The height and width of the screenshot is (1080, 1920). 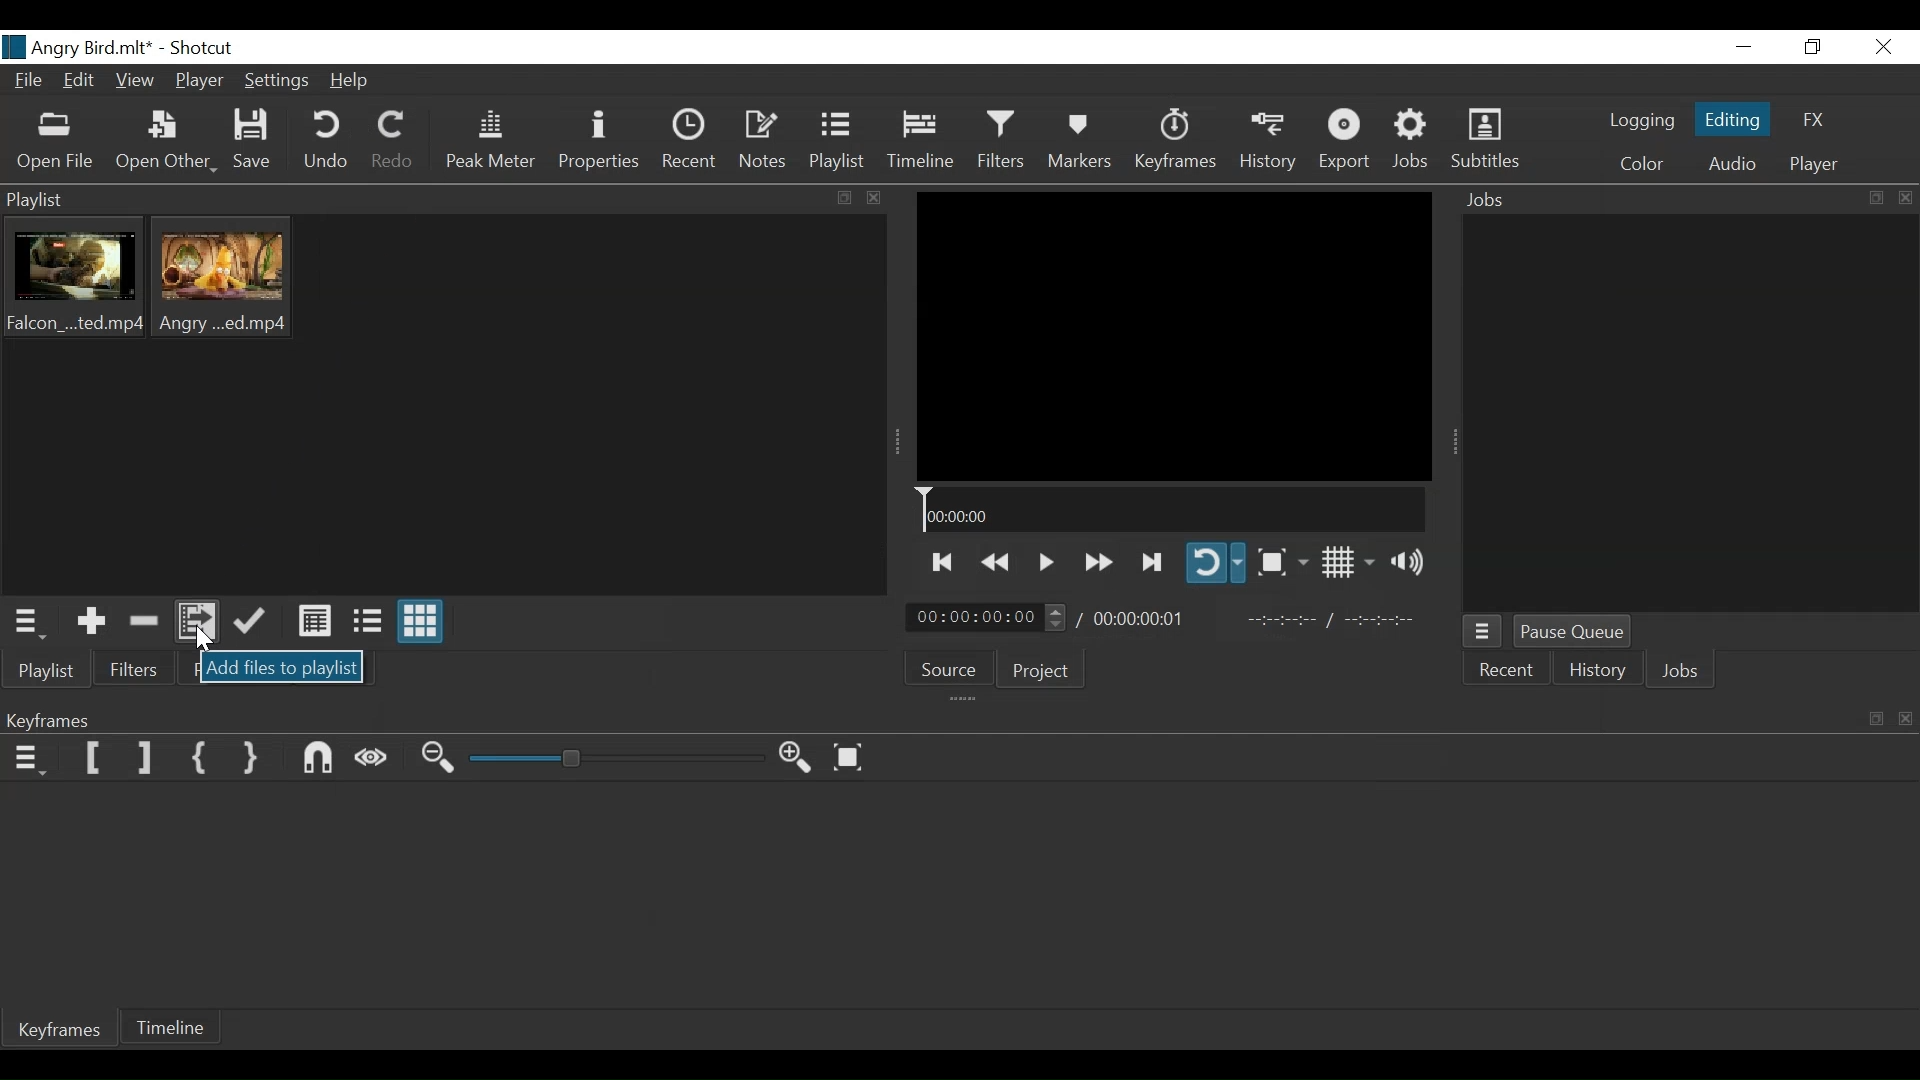 I want to click on Zoom Keyframe out, so click(x=442, y=761).